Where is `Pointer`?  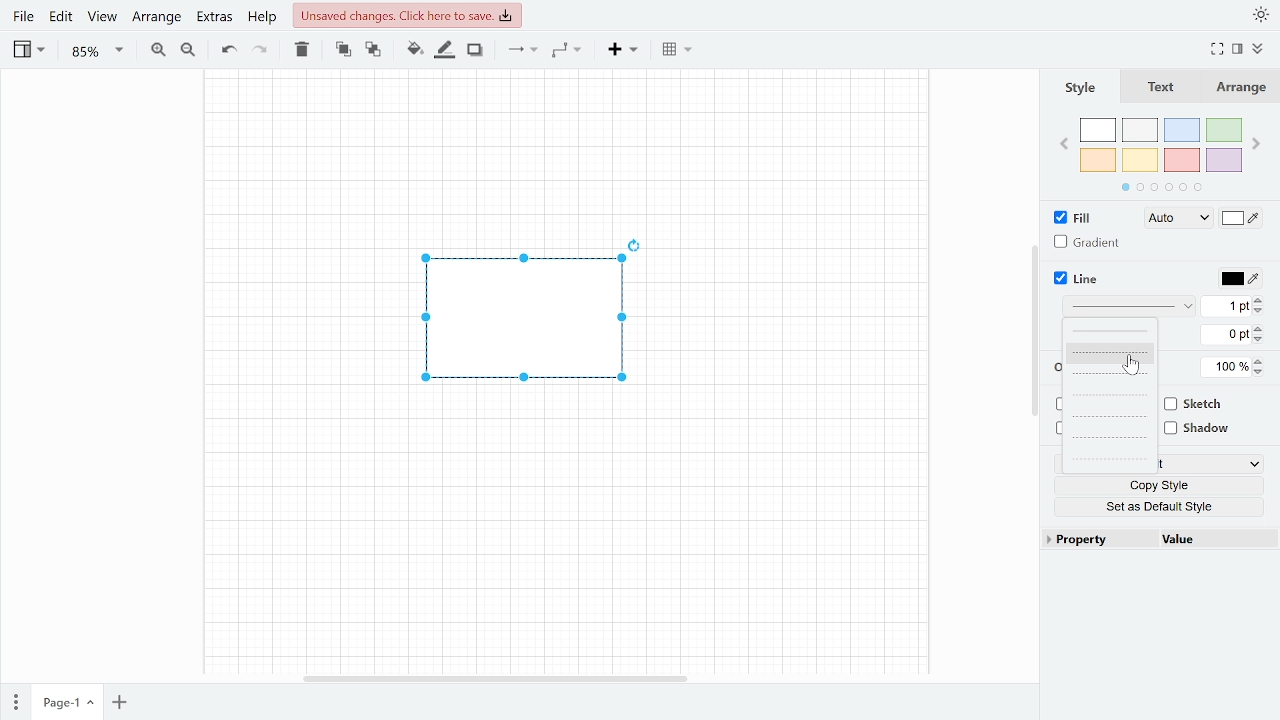
Pointer is located at coordinates (1134, 366).